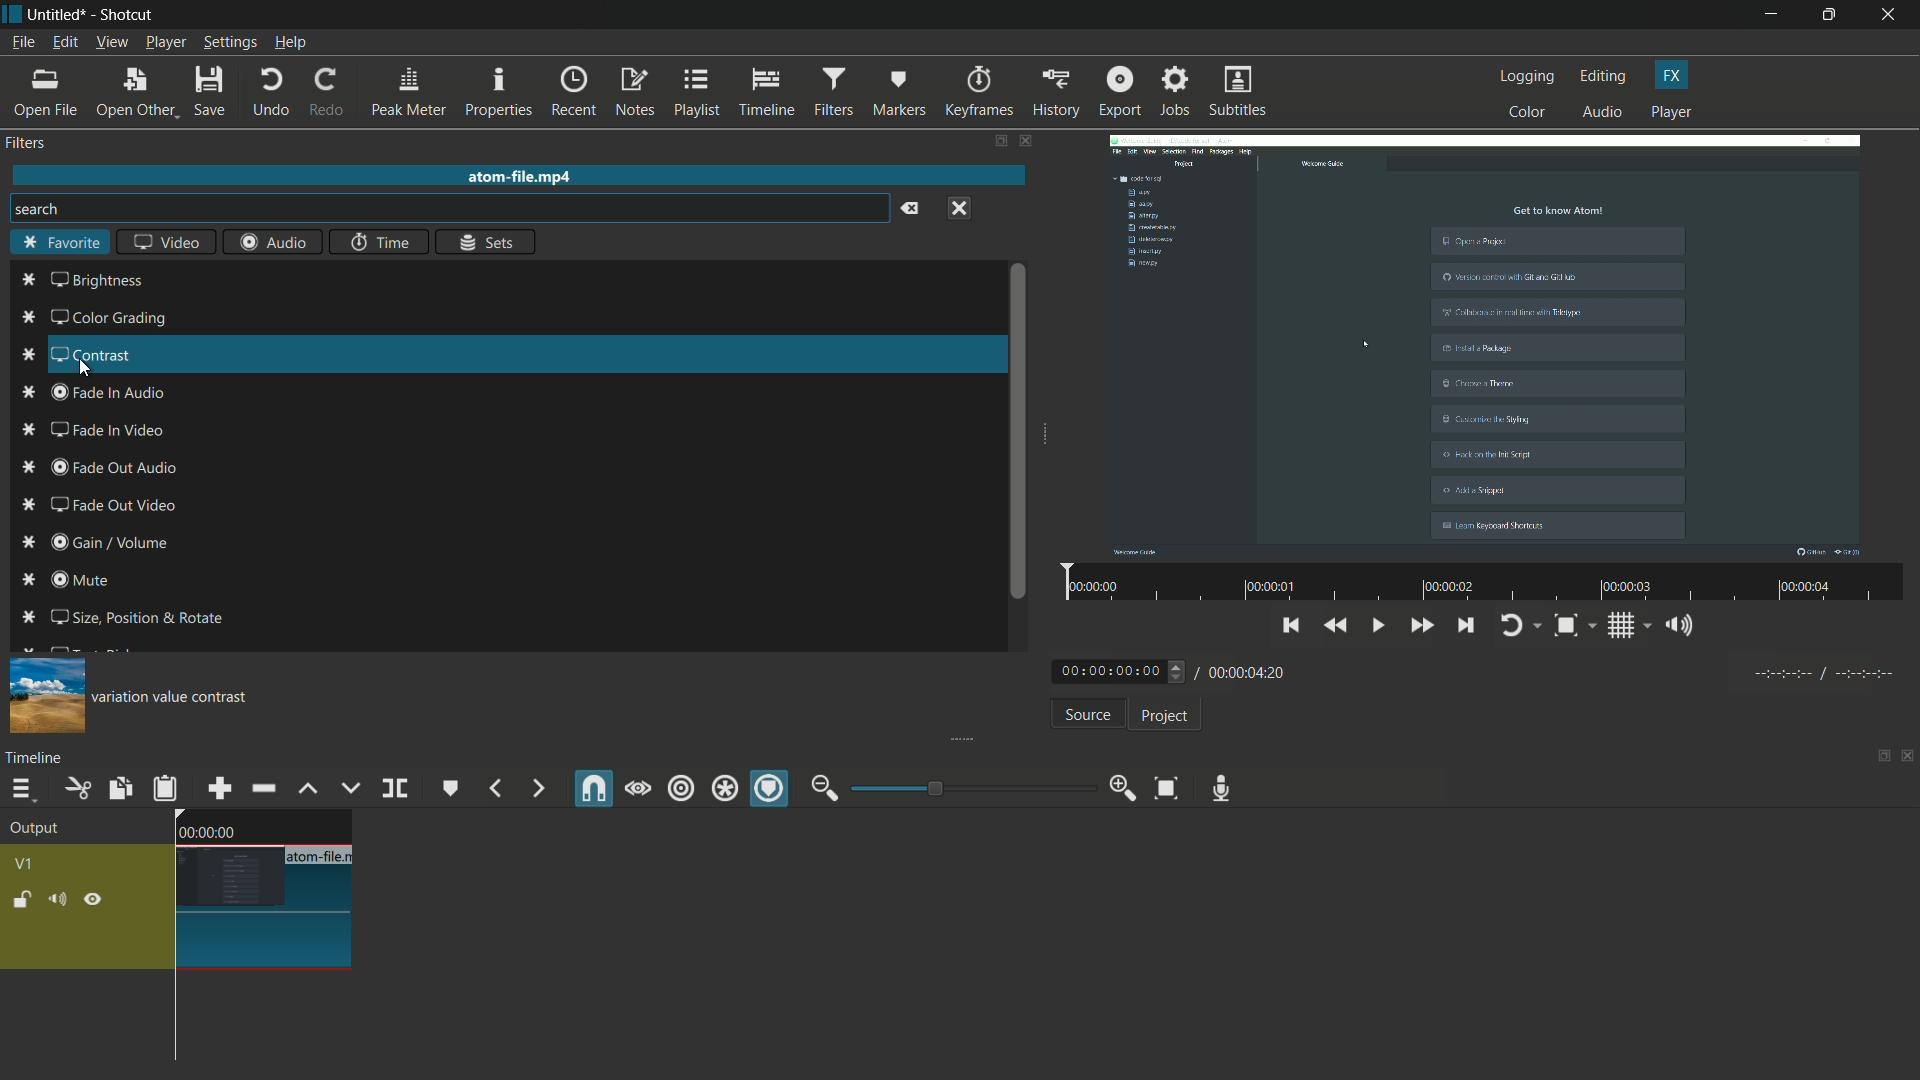 Image resolution: width=1920 pixels, height=1080 pixels. I want to click on open other, so click(136, 93).